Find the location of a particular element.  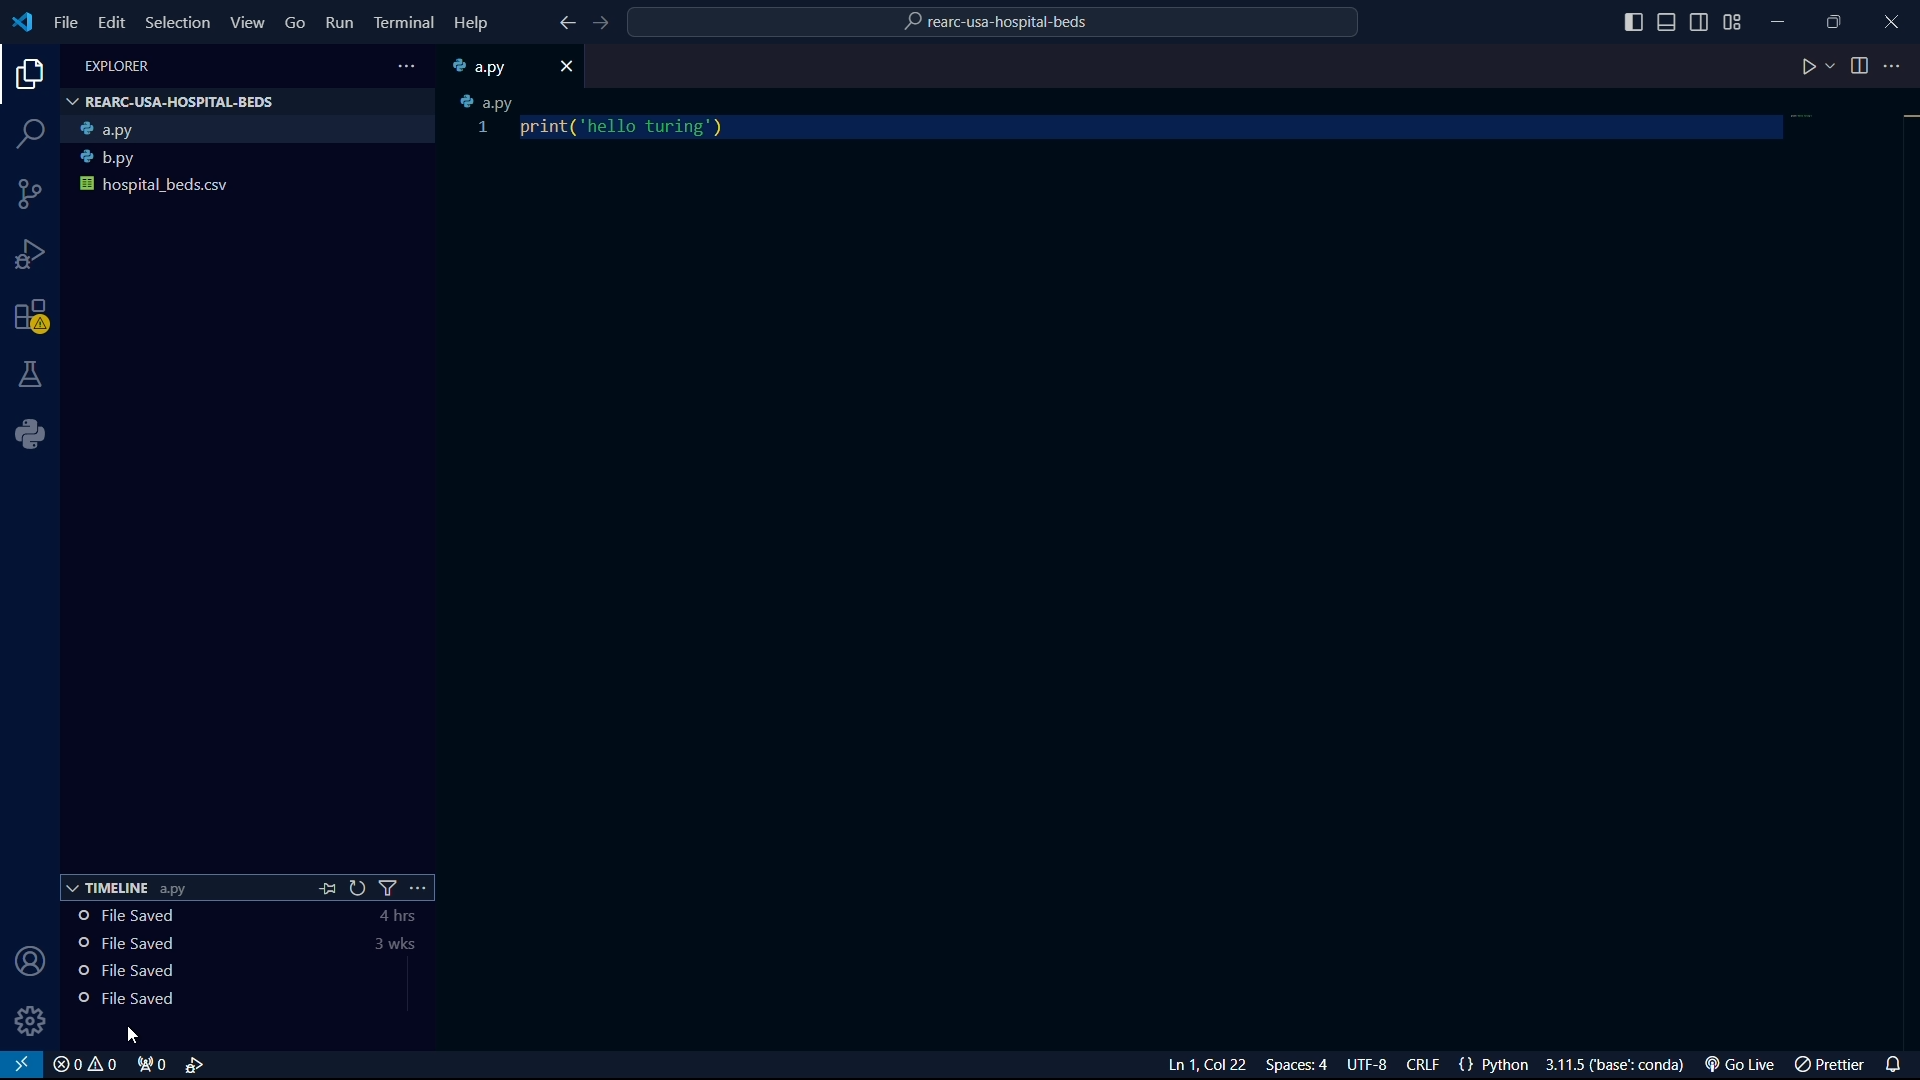

1 is located at coordinates (485, 130).